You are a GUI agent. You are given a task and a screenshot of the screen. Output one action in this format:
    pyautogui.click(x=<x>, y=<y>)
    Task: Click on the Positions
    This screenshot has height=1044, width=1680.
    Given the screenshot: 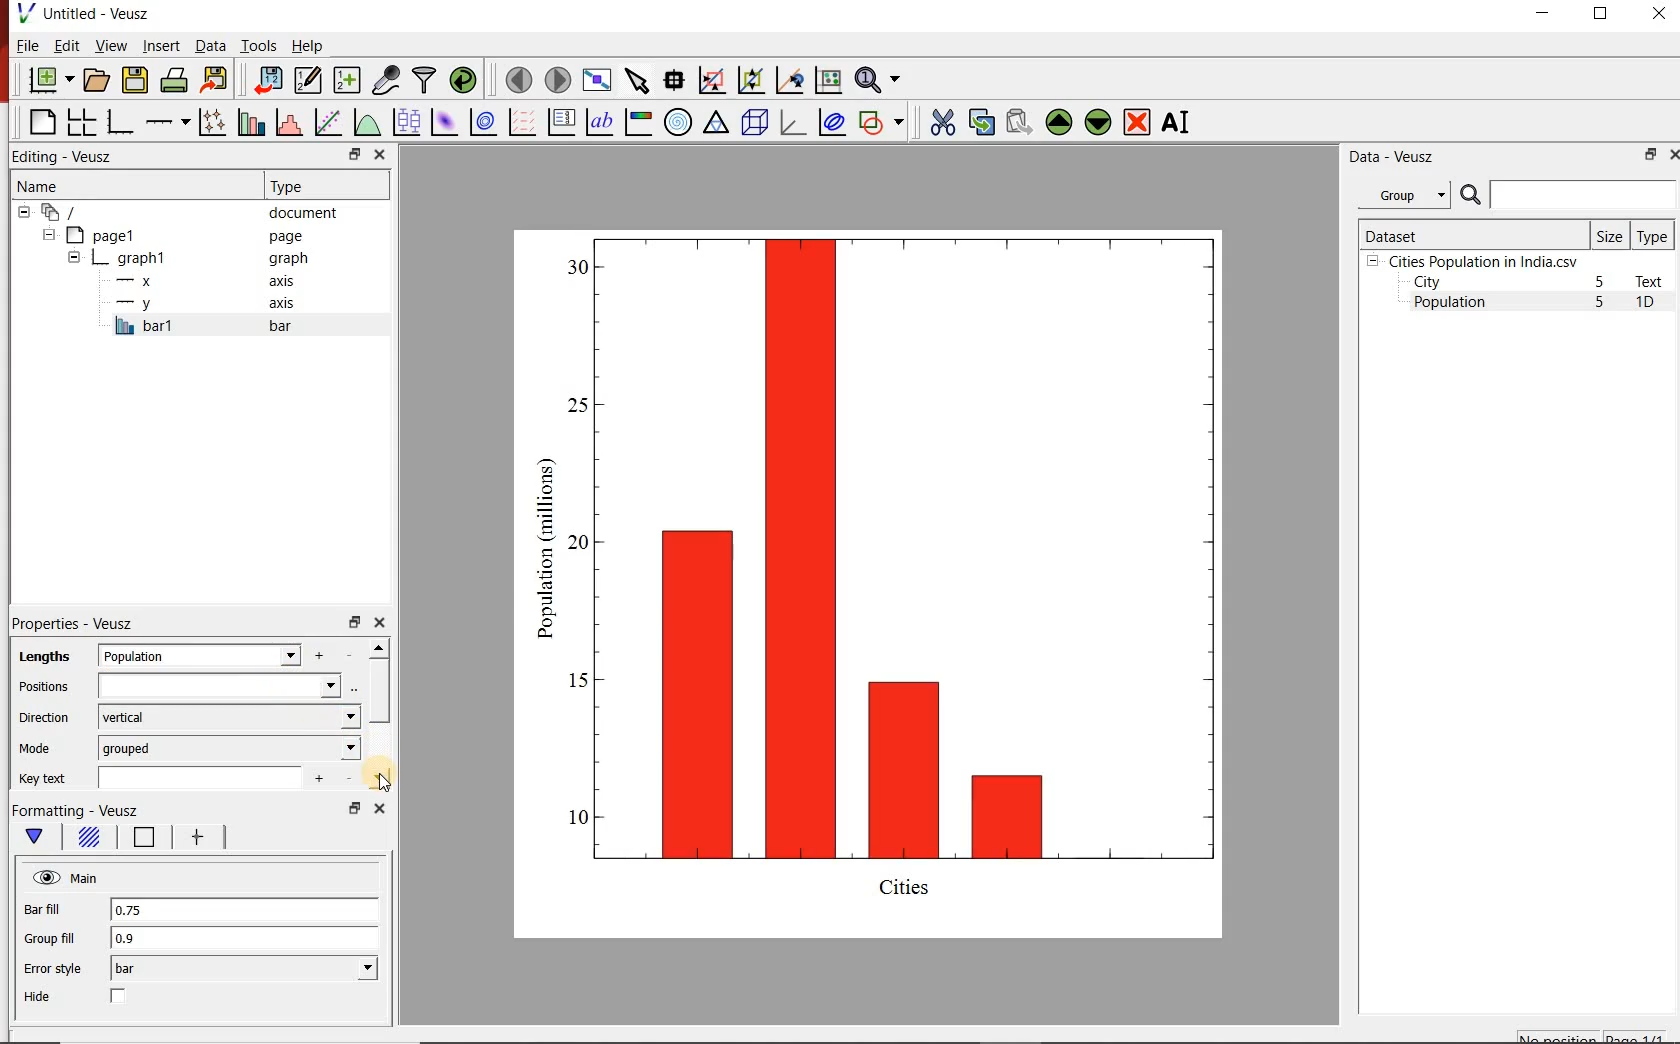 What is the action you would take?
    pyautogui.click(x=43, y=687)
    